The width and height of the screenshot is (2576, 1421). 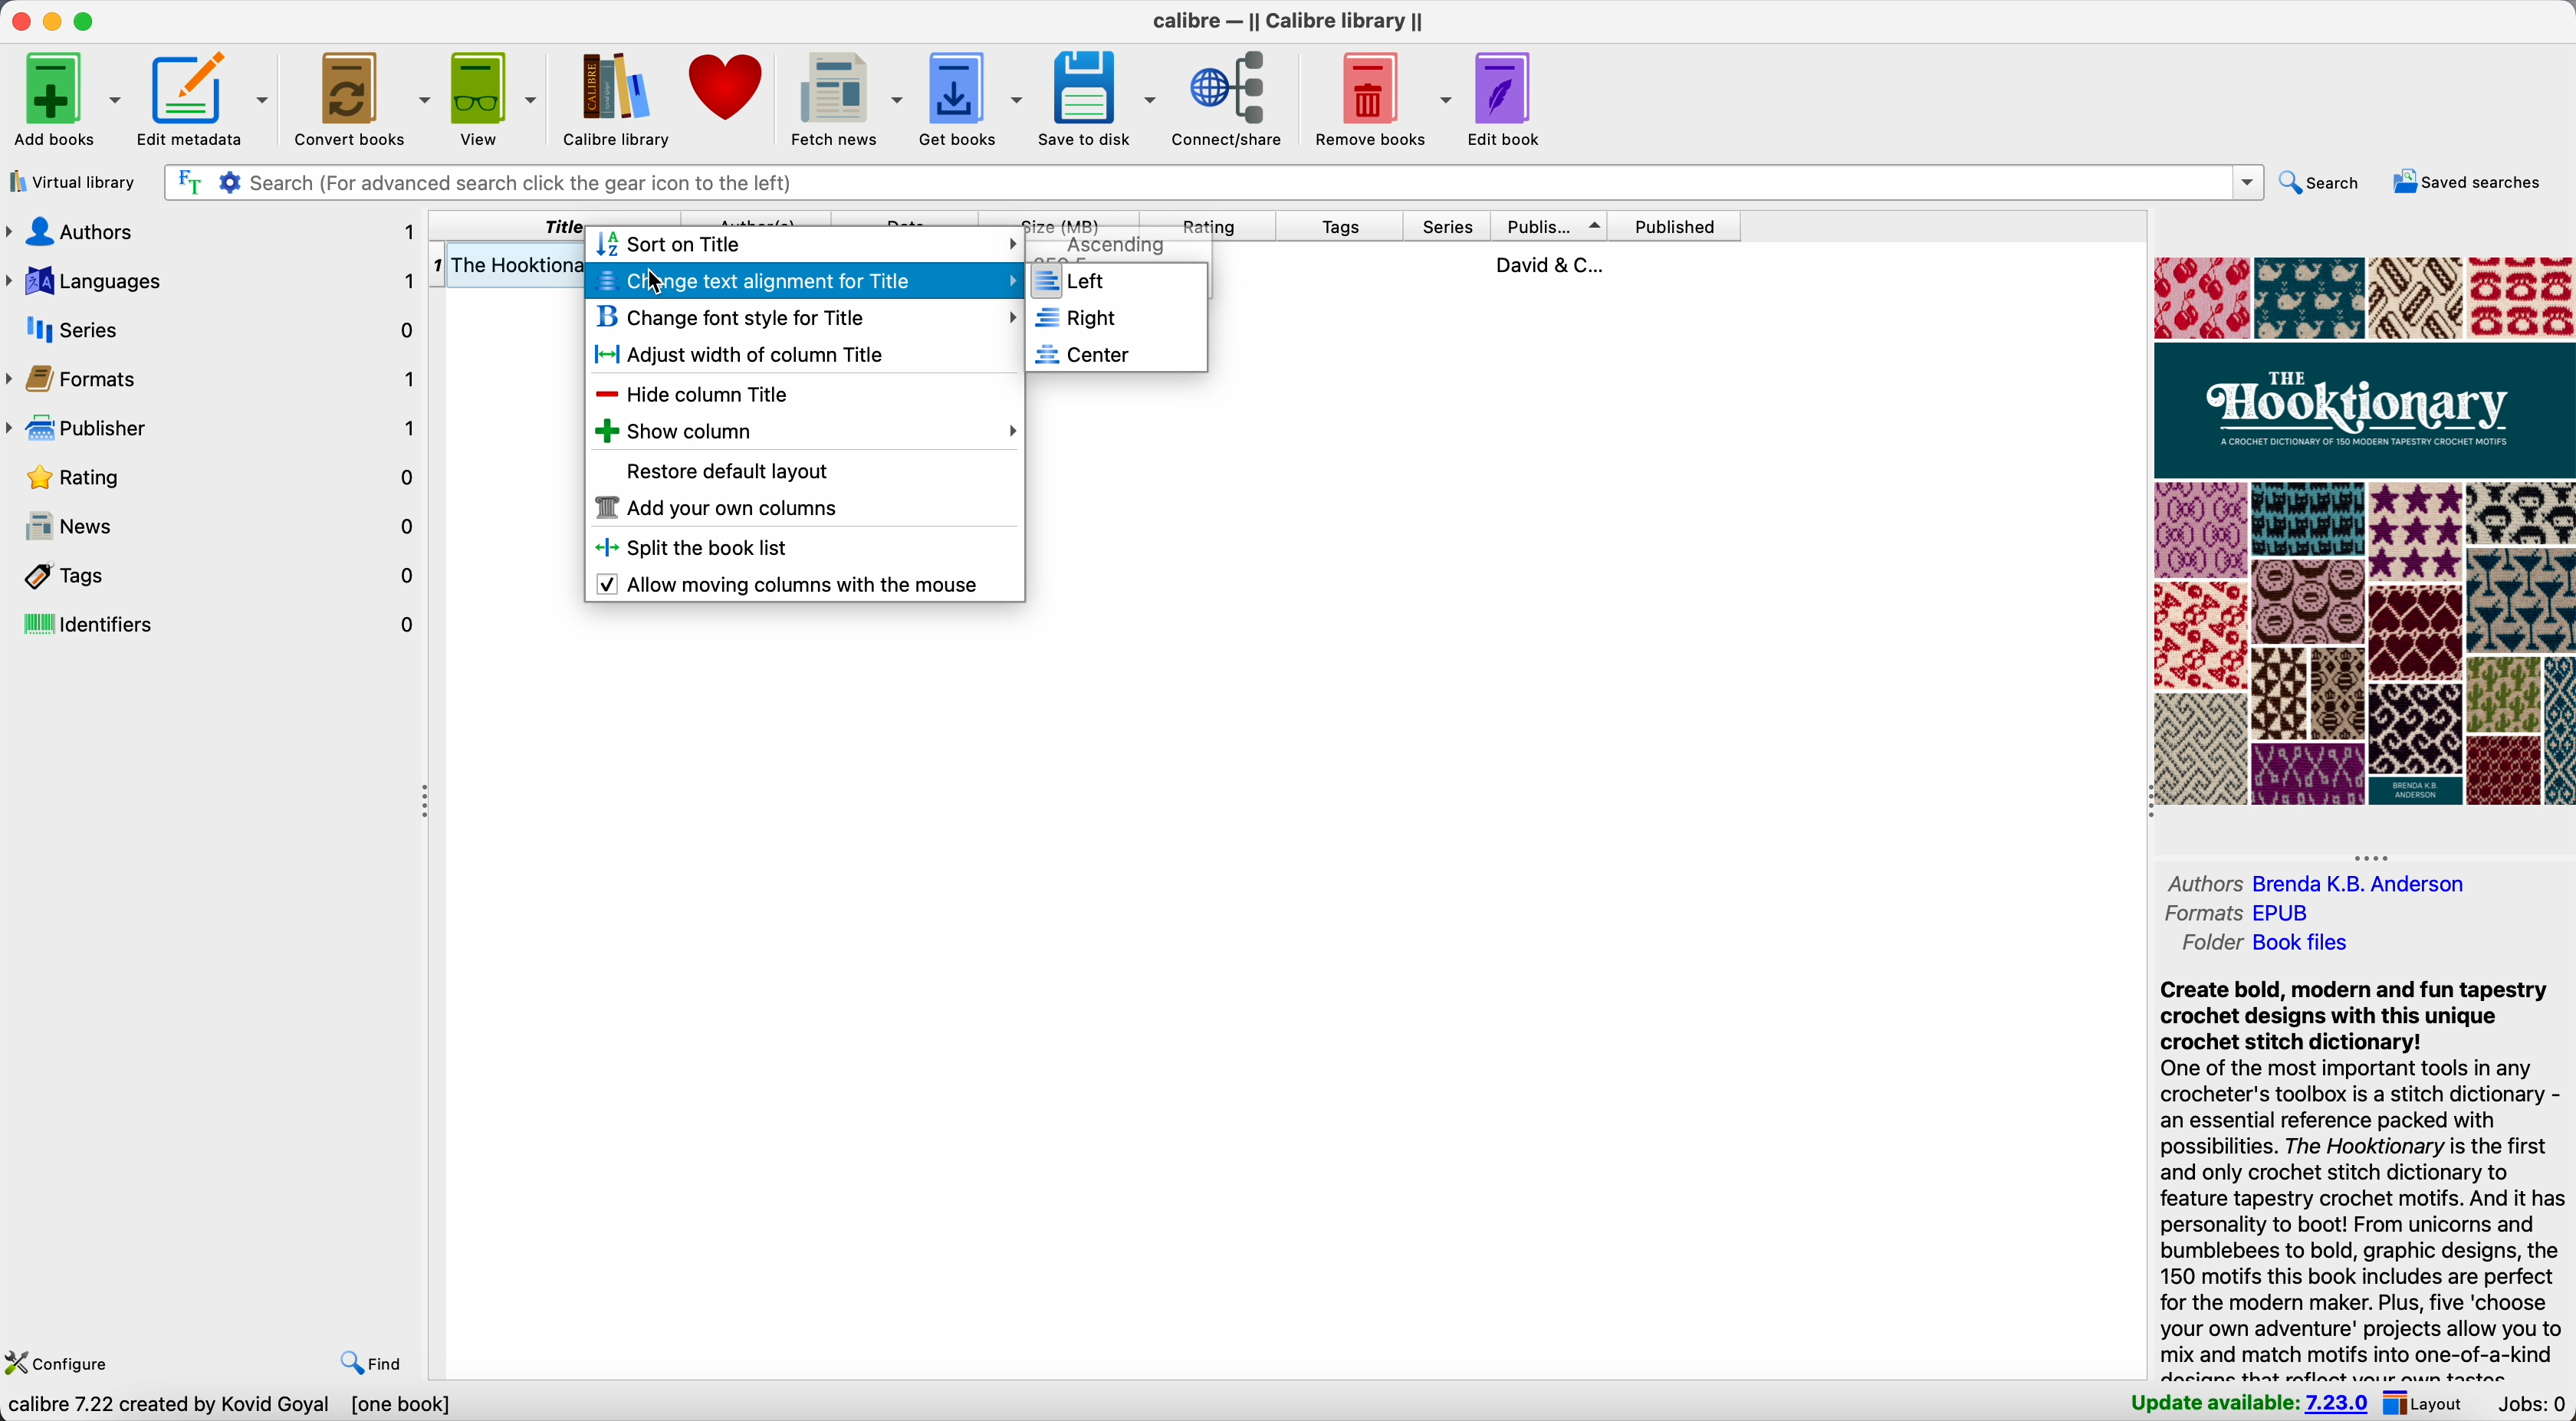 I want to click on formats EPUB, so click(x=2236, y=913).